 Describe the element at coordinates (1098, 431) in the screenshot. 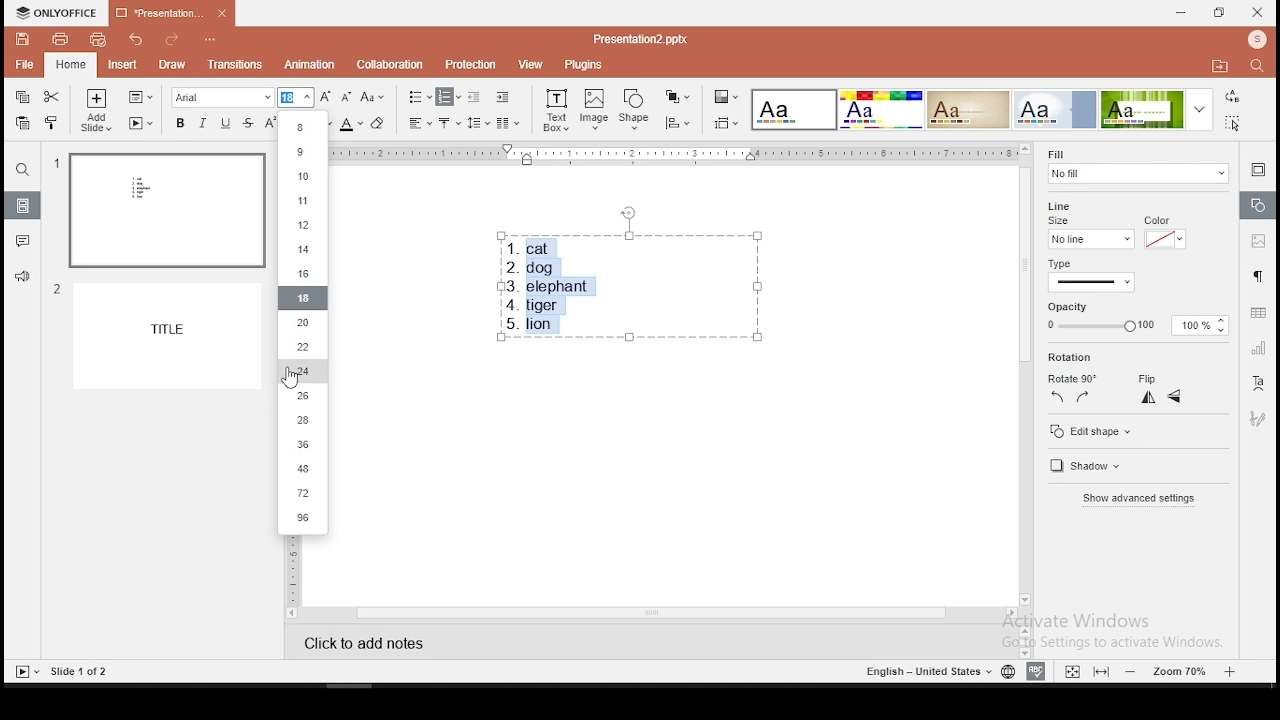

I see `edit shape` at that location.